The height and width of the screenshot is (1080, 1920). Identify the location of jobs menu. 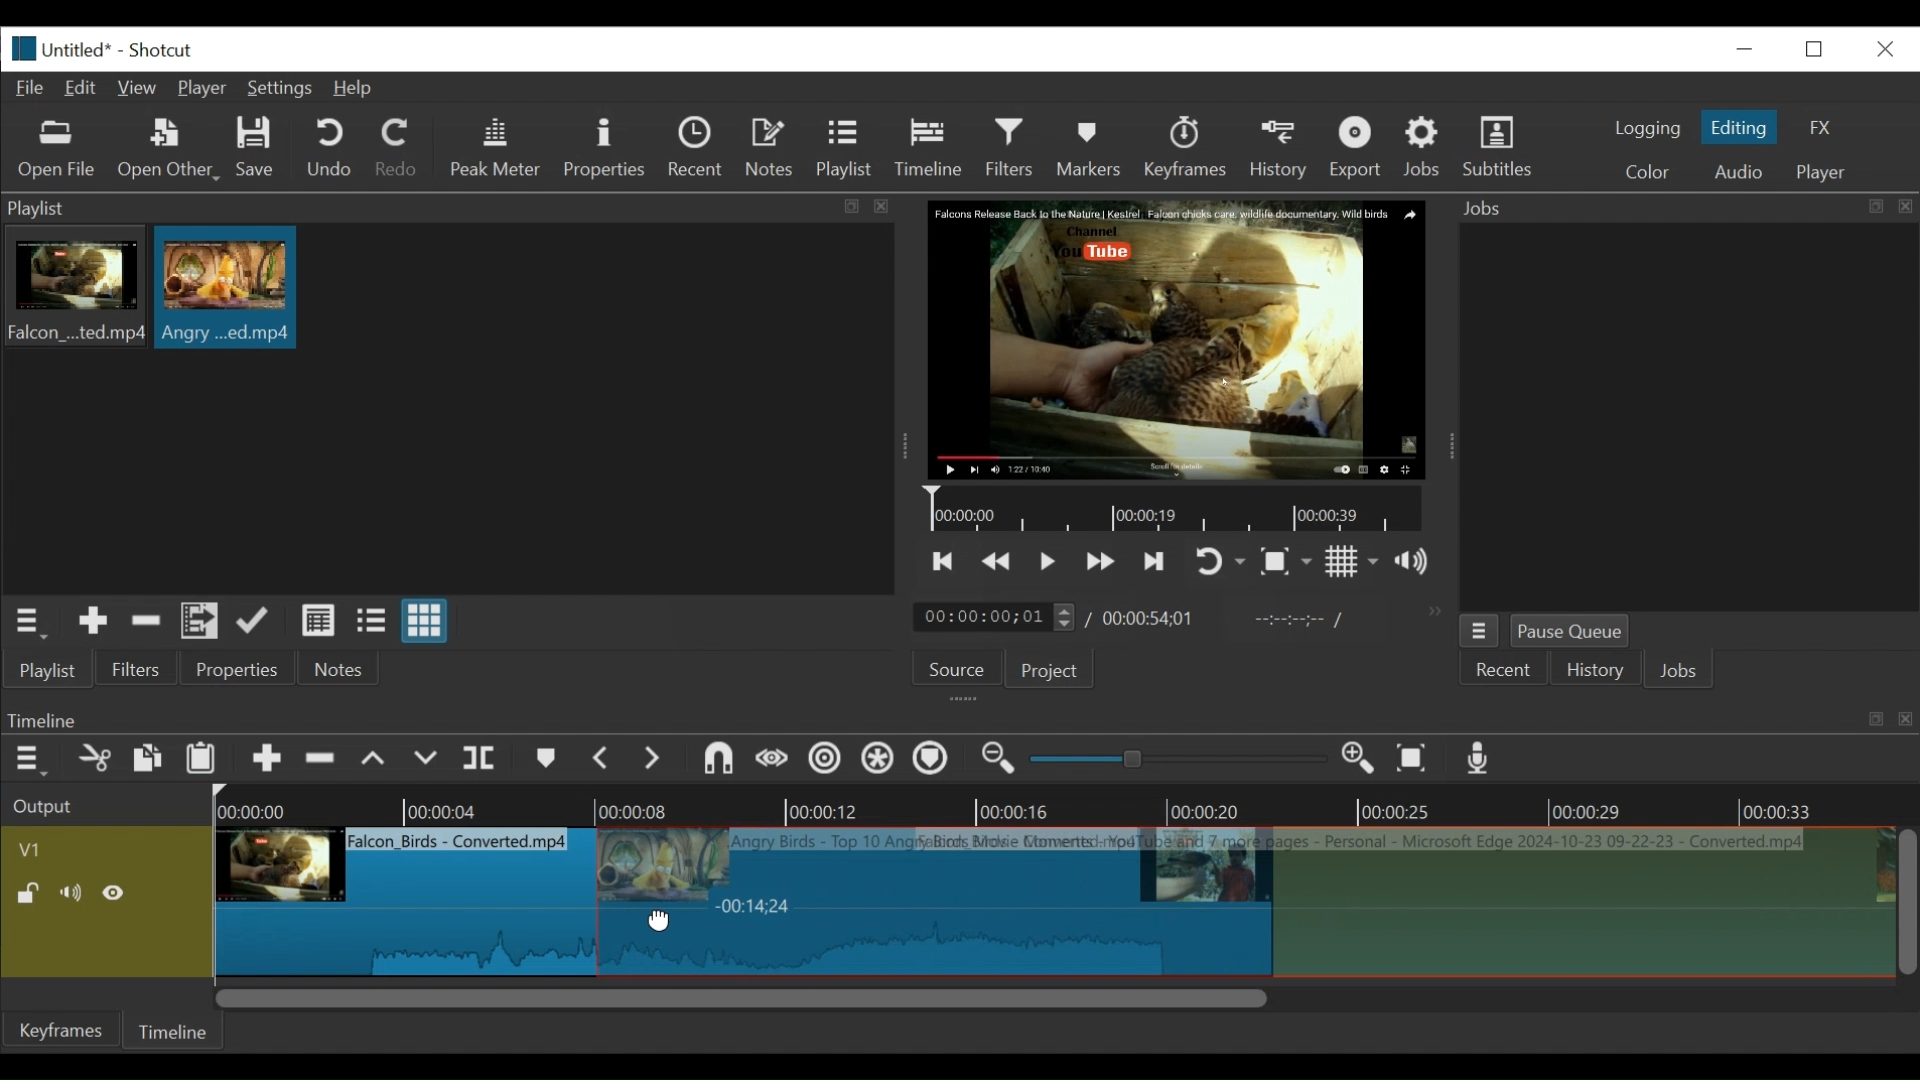
(1479, 628).